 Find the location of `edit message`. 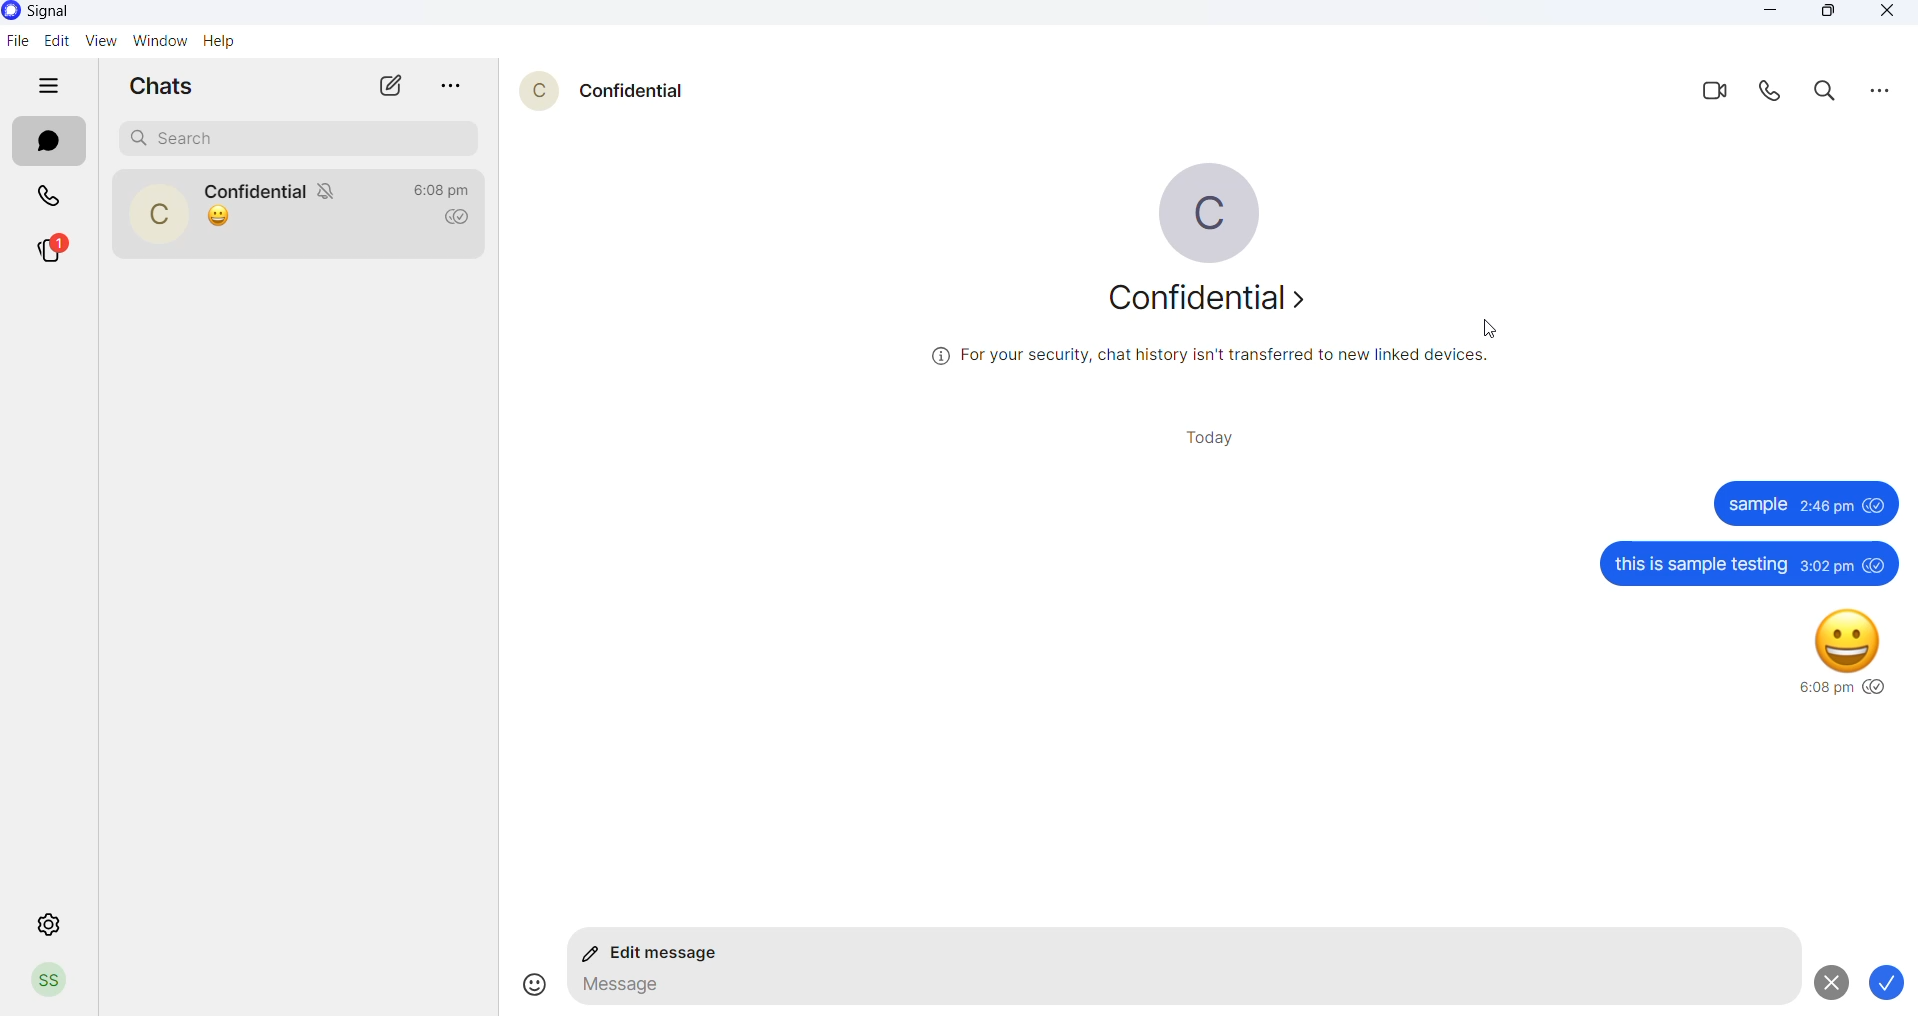

edit message is located at coordinates (658, 955).